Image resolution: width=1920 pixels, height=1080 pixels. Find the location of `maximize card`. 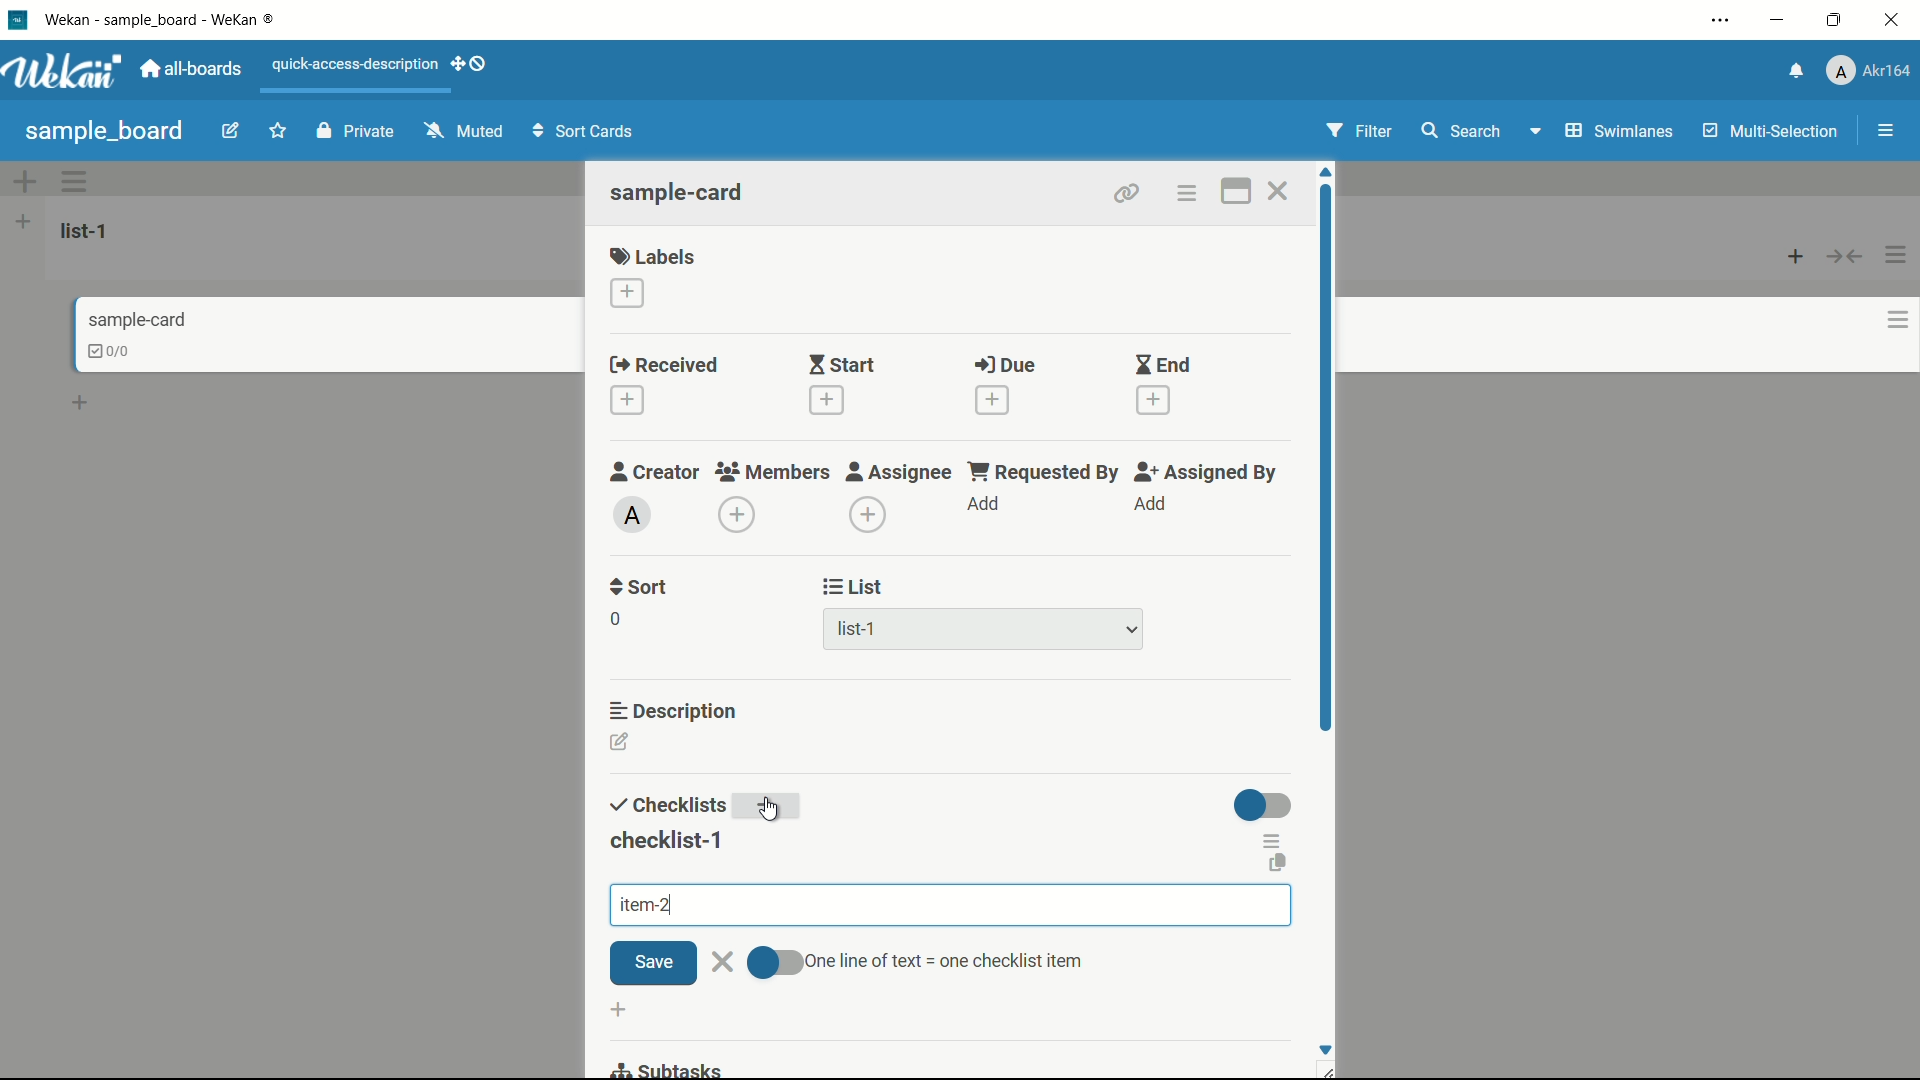

maximize card is located at coordinates (1235, 194).